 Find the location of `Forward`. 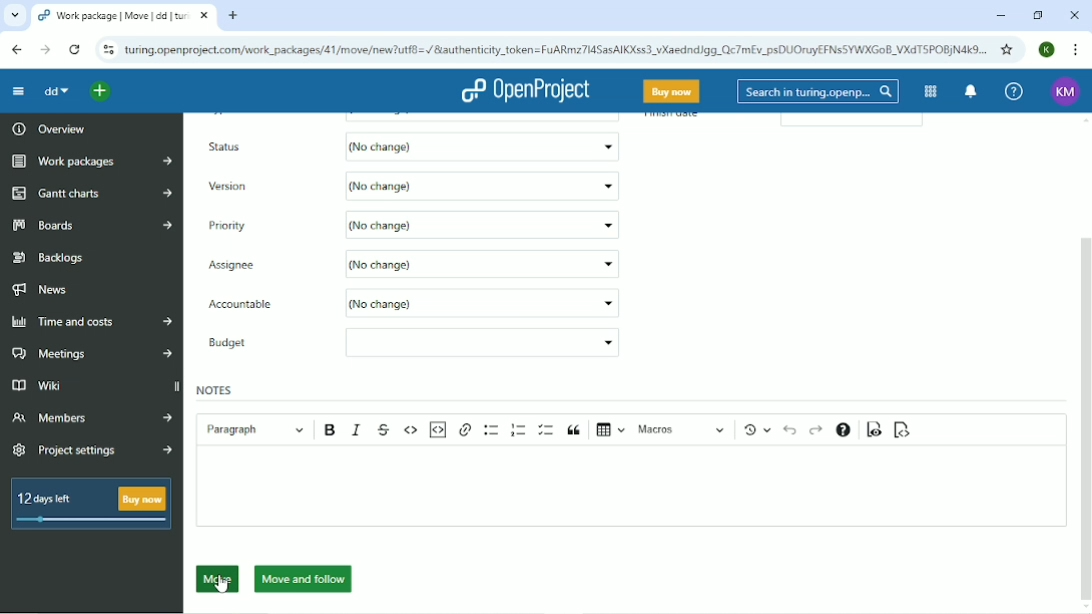

Forward is located at coordinates (45, 50).